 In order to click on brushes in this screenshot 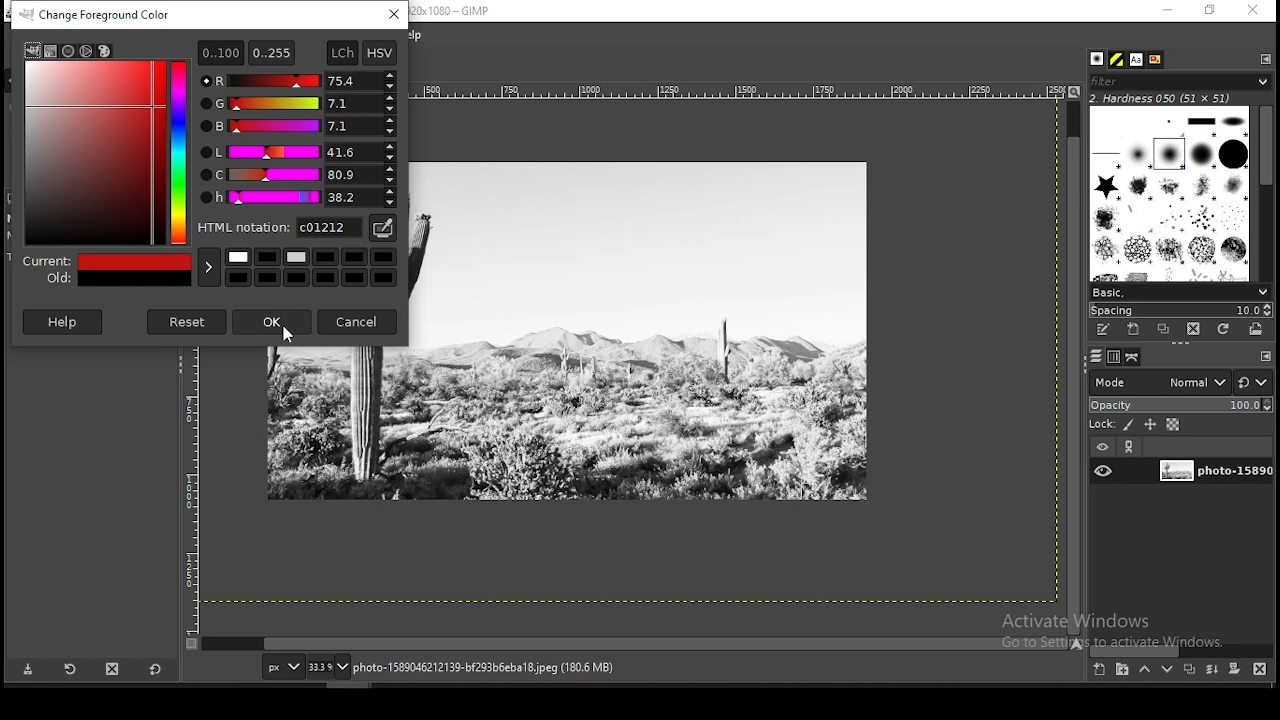, I will do `click(1099, 59)`.